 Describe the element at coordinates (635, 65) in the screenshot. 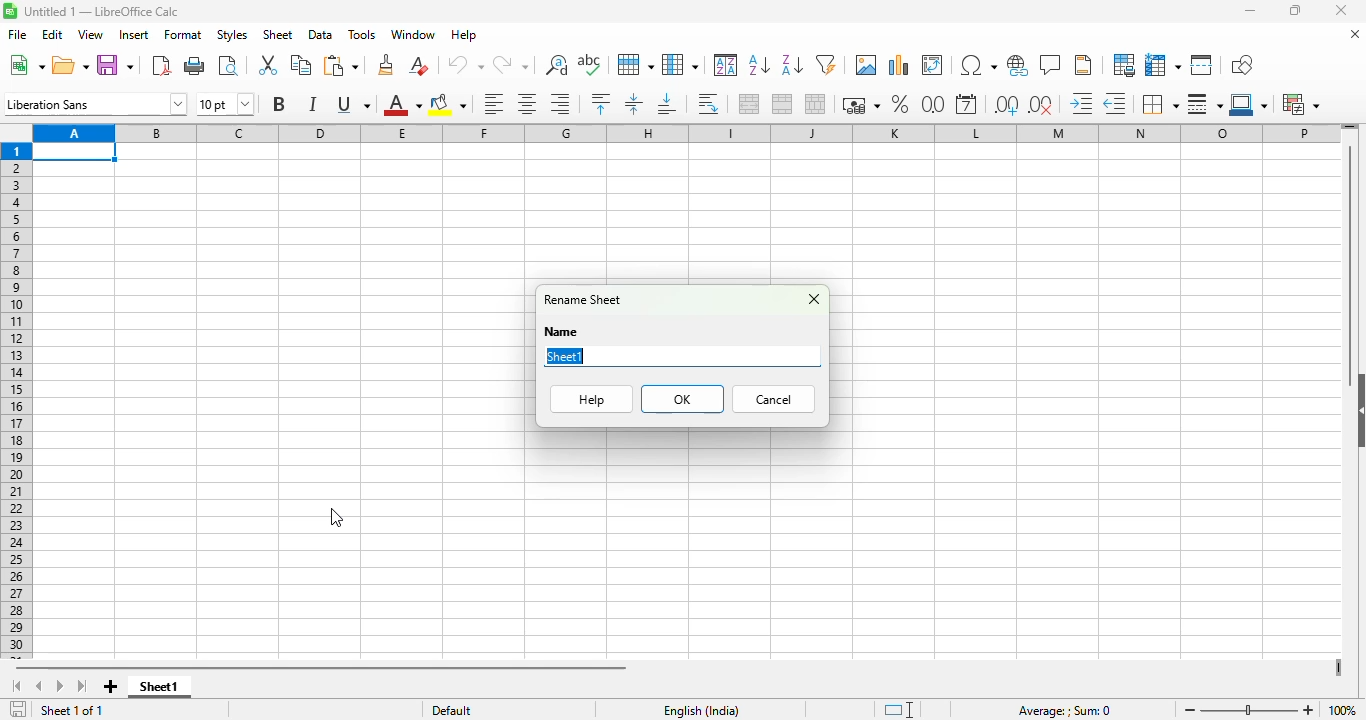

I see `row` at that location.